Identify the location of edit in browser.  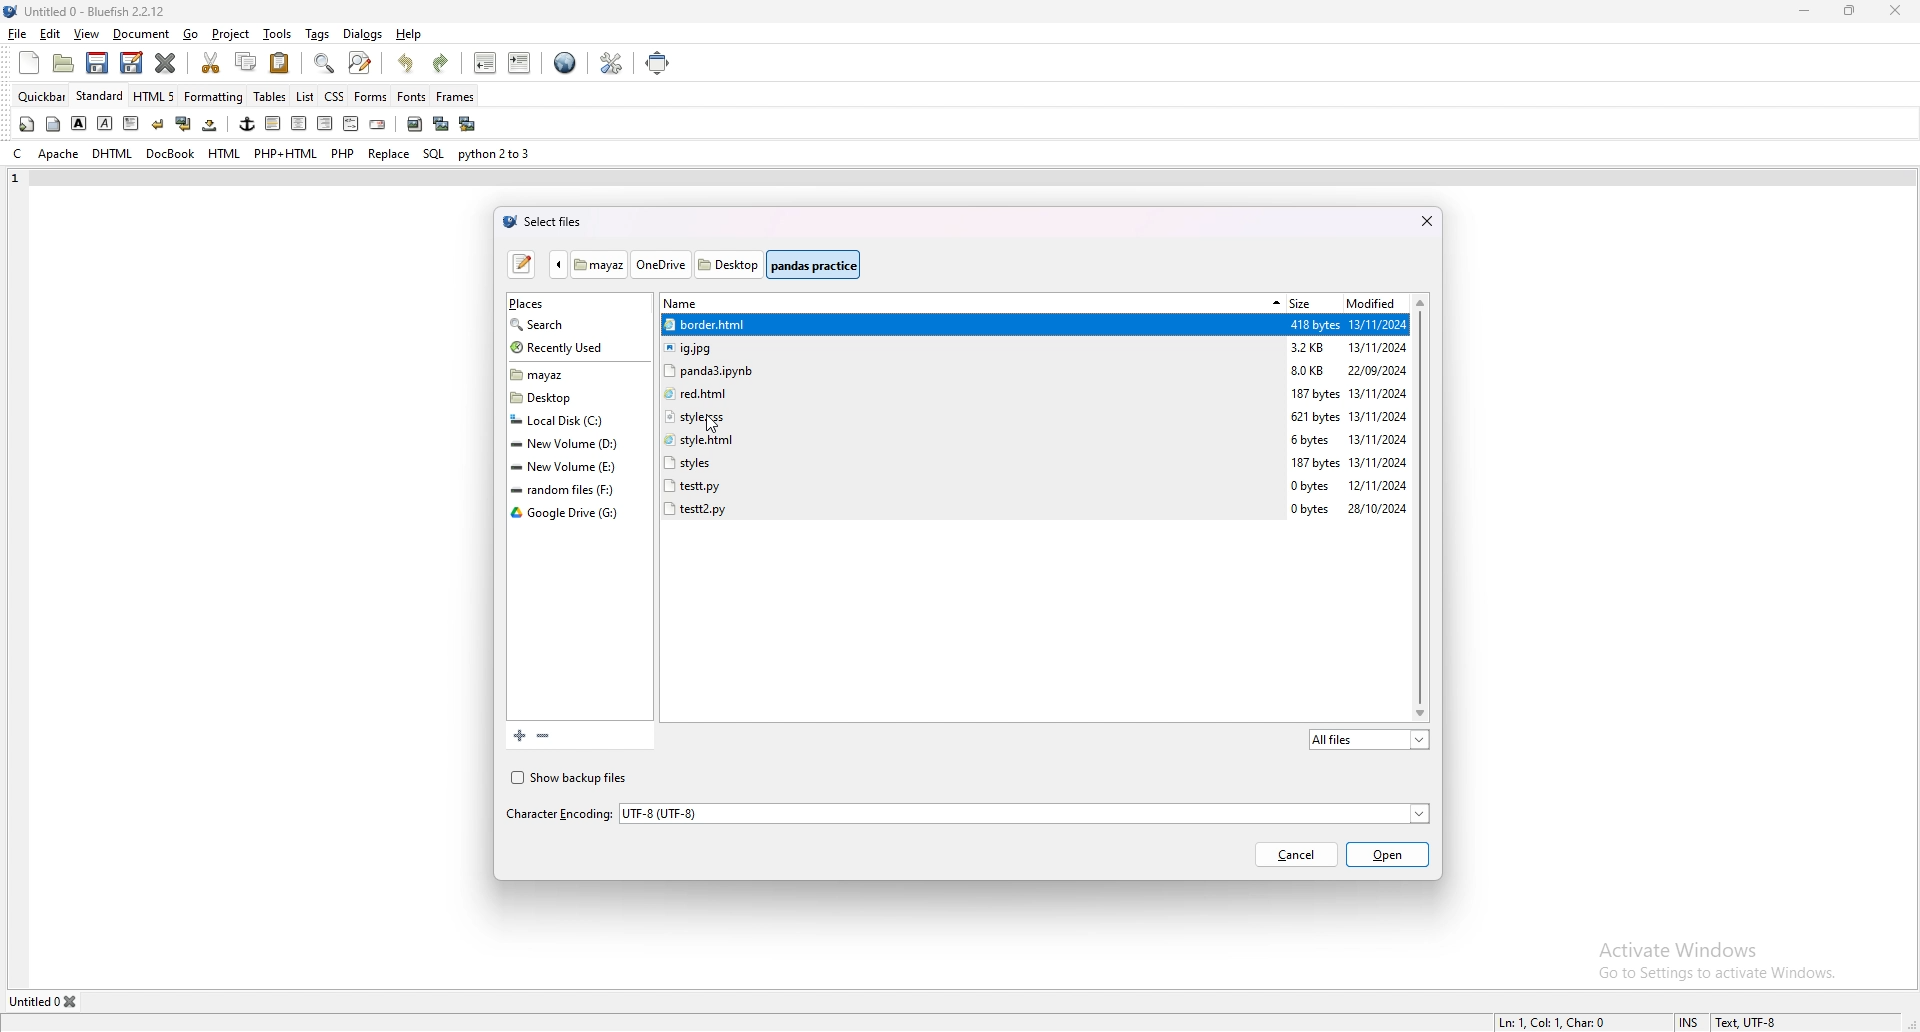
(566, 63).